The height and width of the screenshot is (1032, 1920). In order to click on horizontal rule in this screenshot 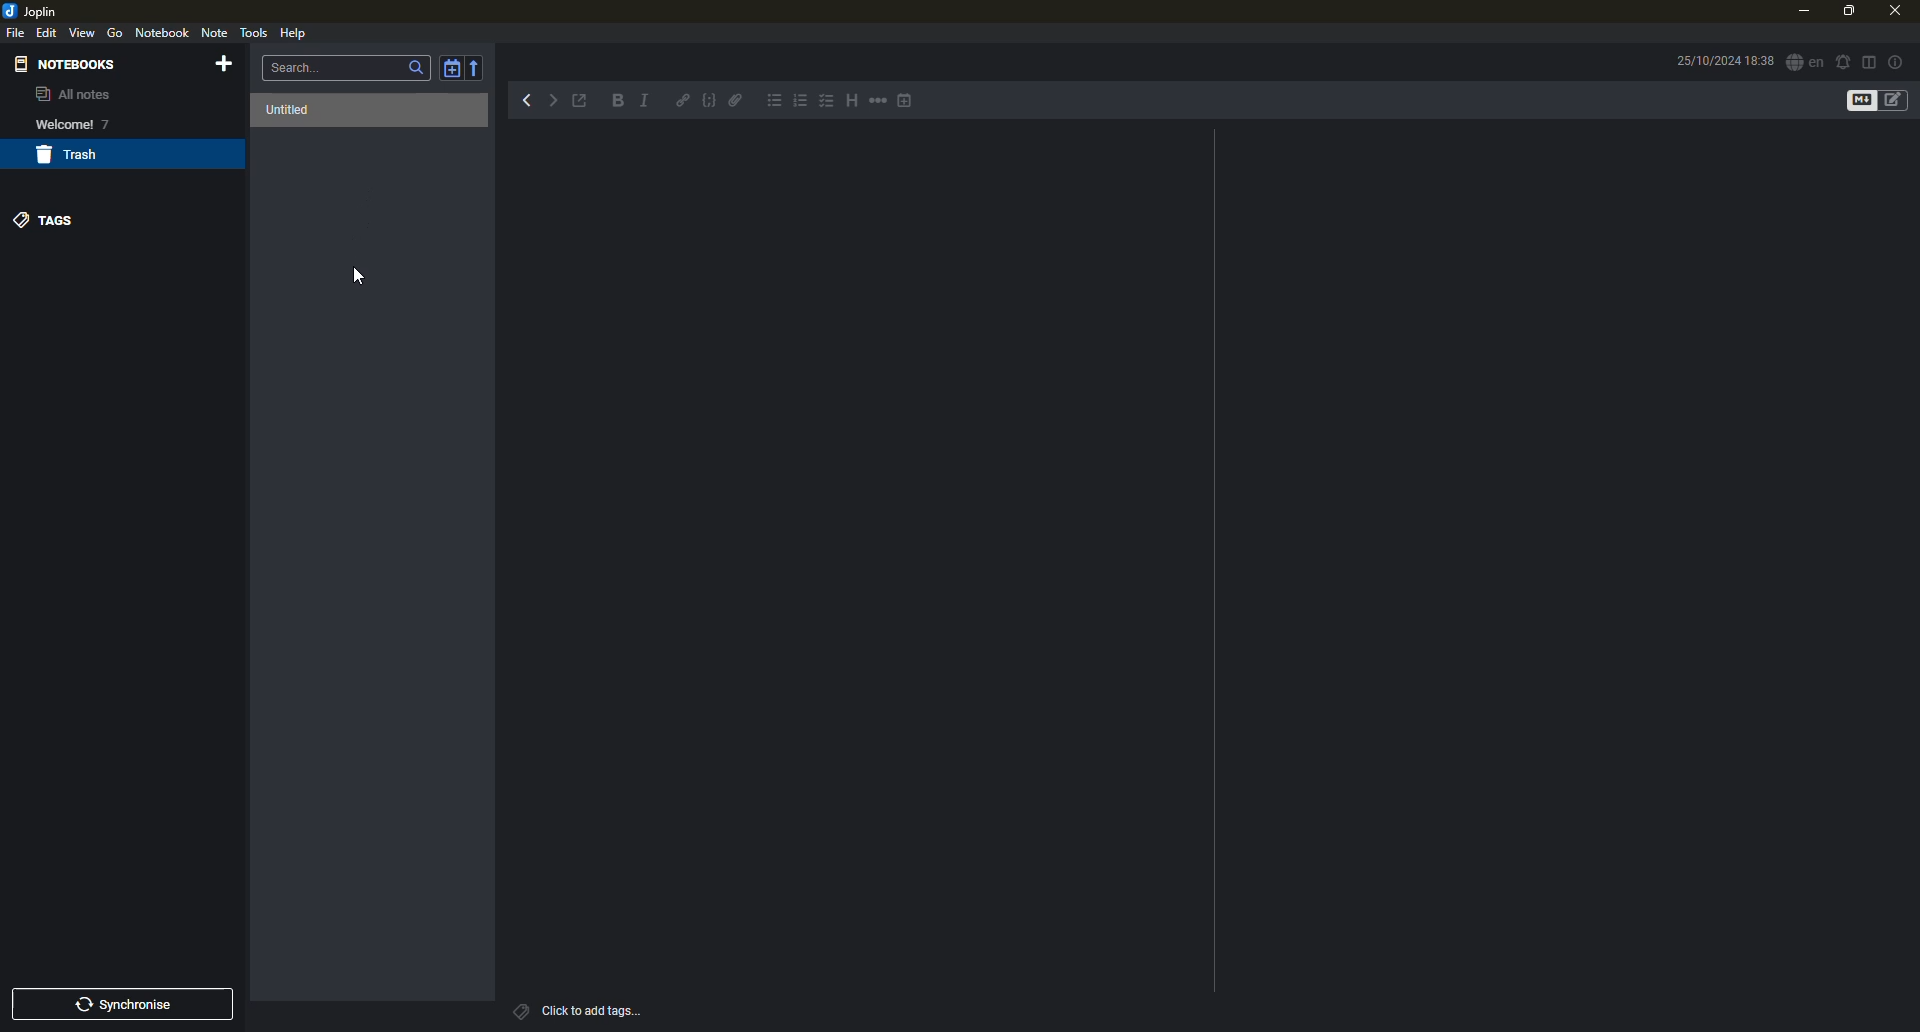, I will do `click(877, 103)`.